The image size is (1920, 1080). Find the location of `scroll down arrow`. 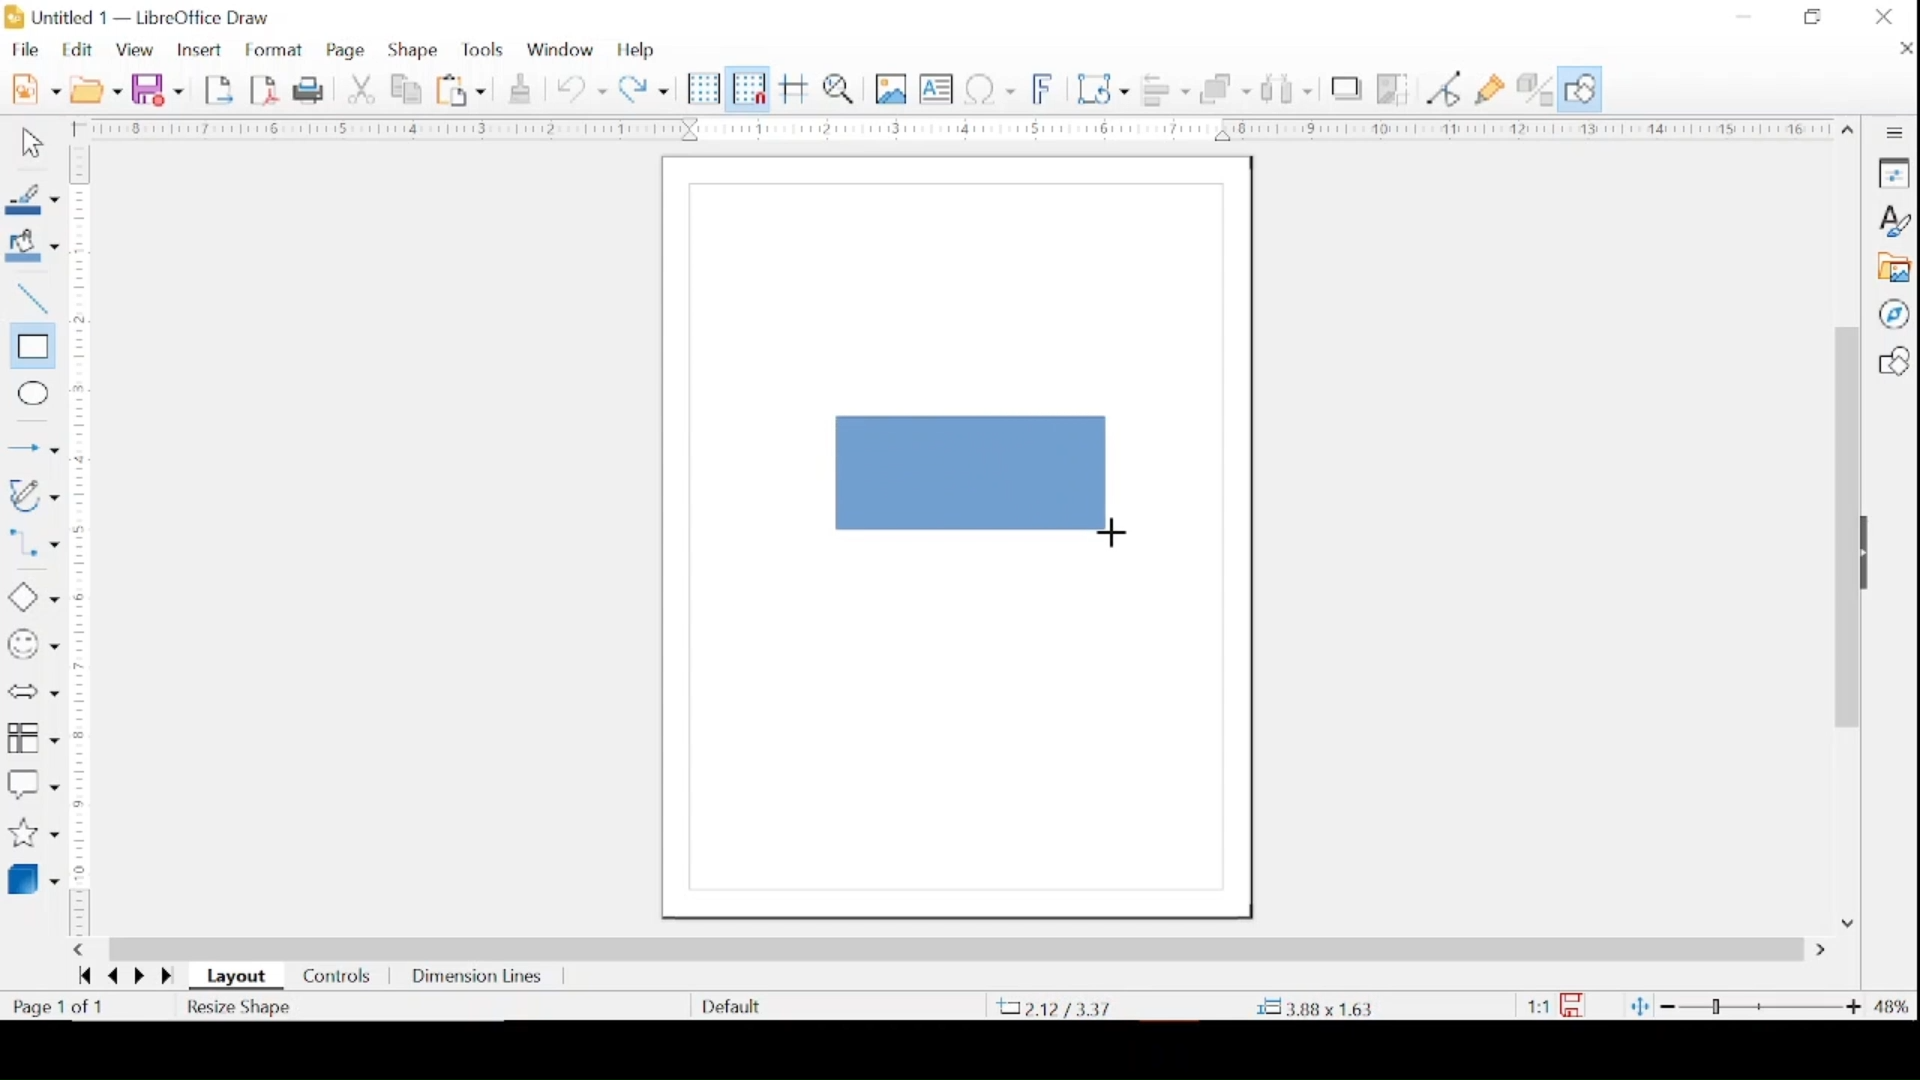

scroll down arrow is located at coordinates (1845, 921).